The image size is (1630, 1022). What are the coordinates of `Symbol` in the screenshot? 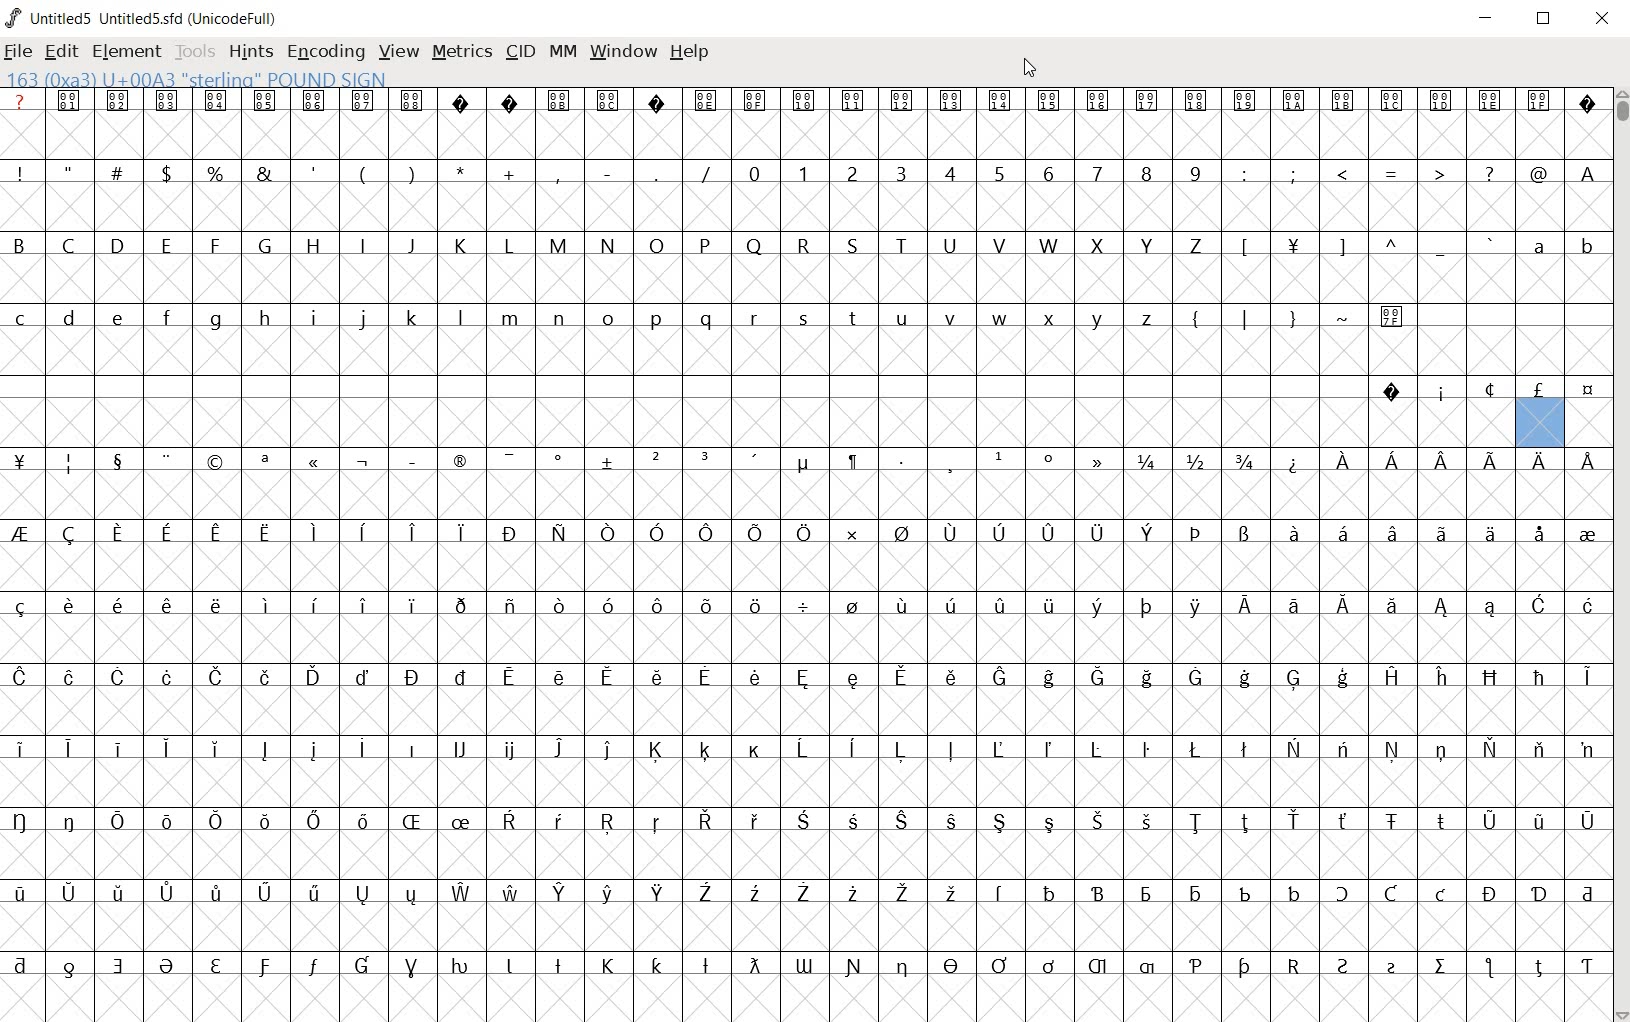 It's located at (1392, 391).